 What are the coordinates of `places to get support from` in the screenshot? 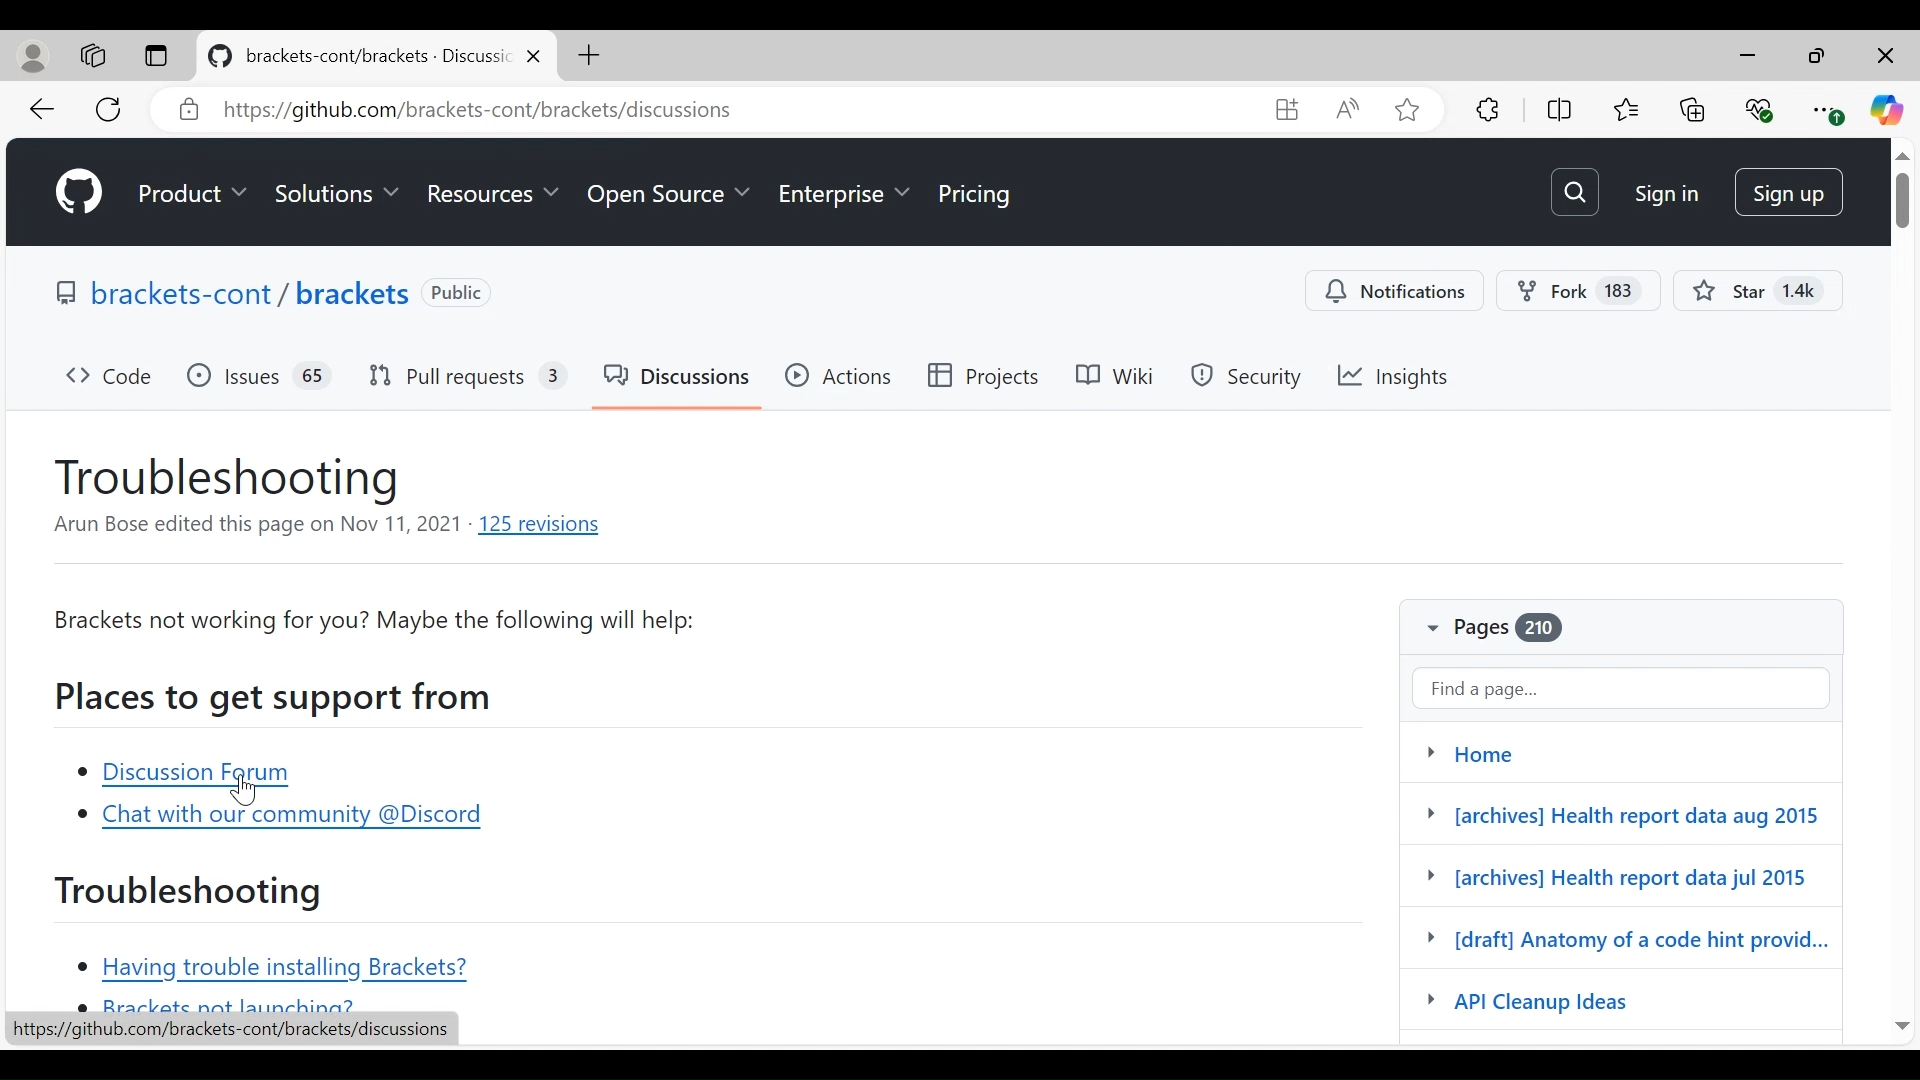 It's located at (277, 697).